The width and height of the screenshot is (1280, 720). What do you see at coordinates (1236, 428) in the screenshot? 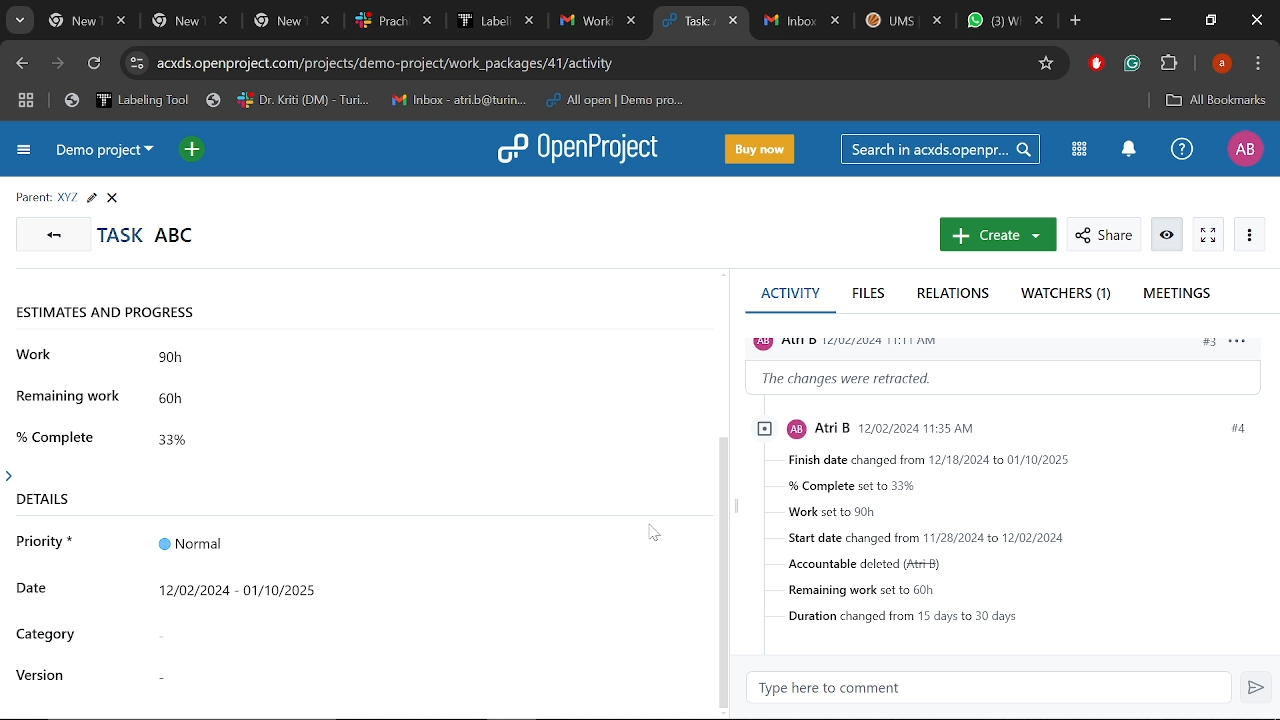
I see `#4` at bounding box center [1236, 428].